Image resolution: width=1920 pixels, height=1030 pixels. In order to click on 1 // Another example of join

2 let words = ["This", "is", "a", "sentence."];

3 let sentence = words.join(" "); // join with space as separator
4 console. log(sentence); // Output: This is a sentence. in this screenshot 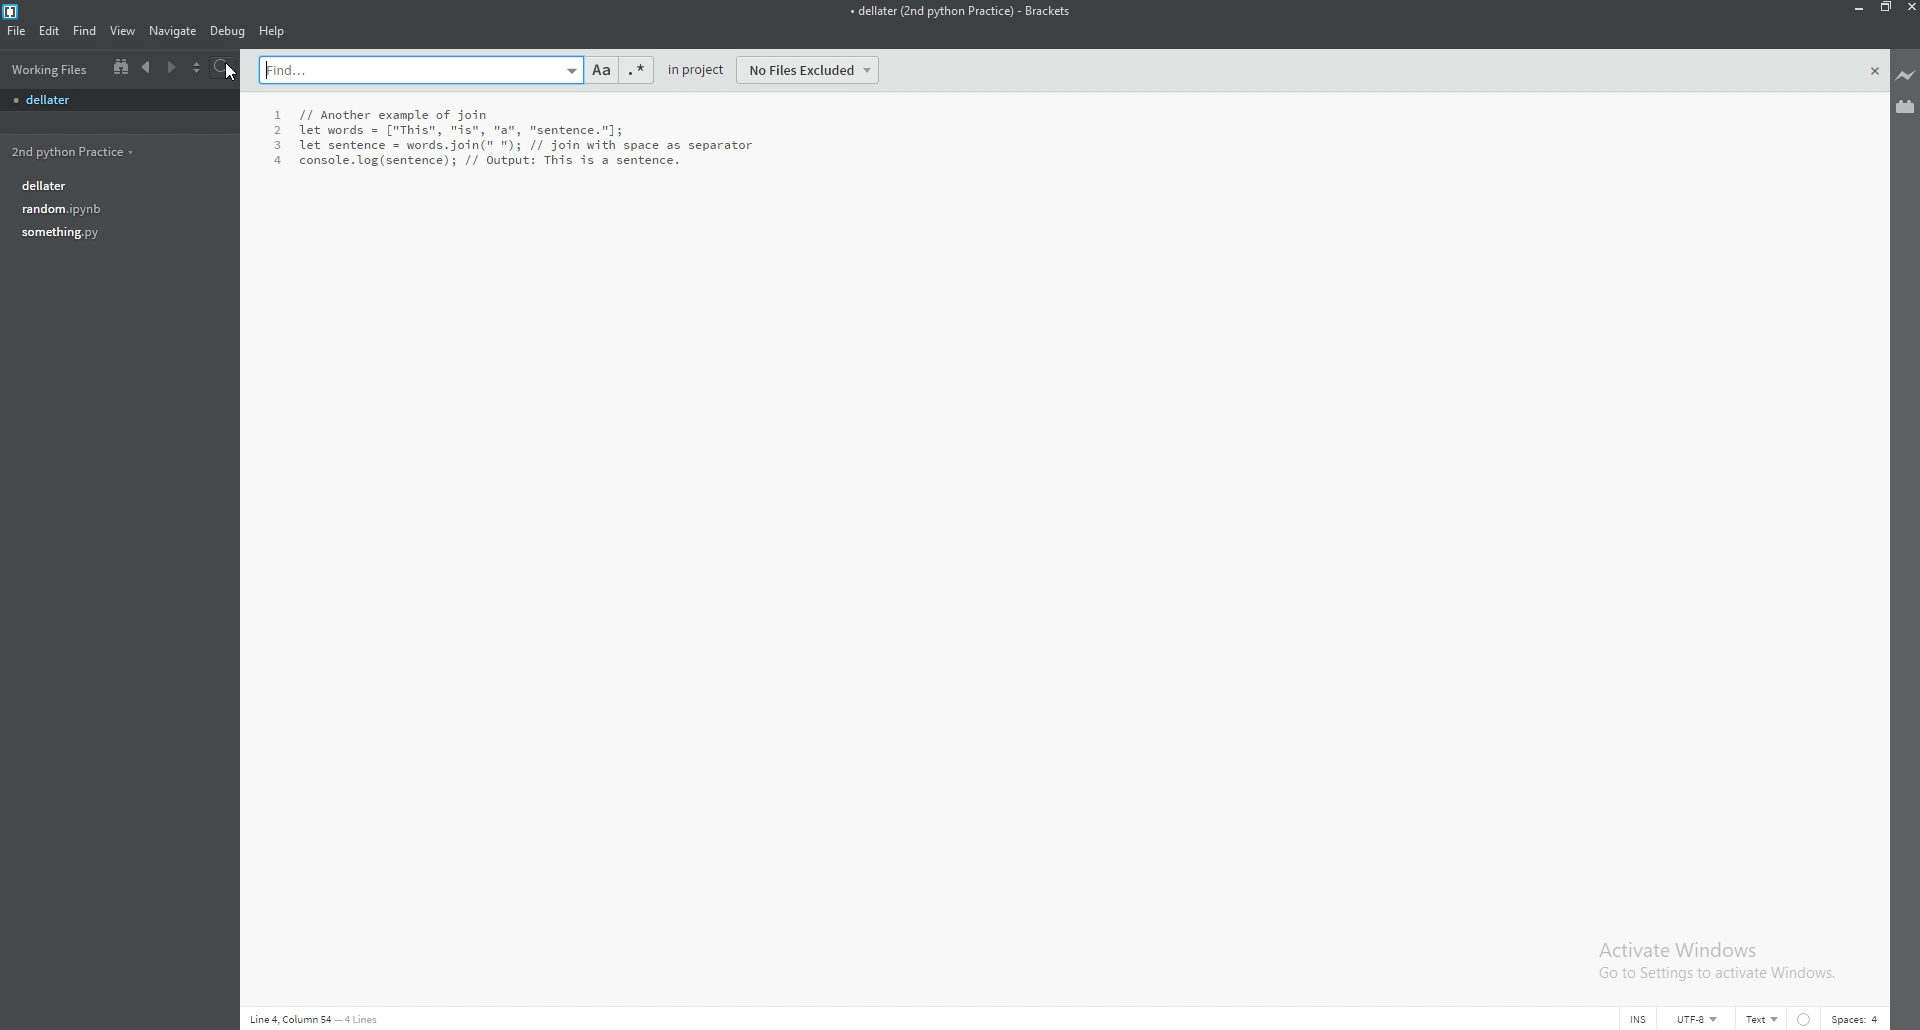, I will do `click(550, 147)`.